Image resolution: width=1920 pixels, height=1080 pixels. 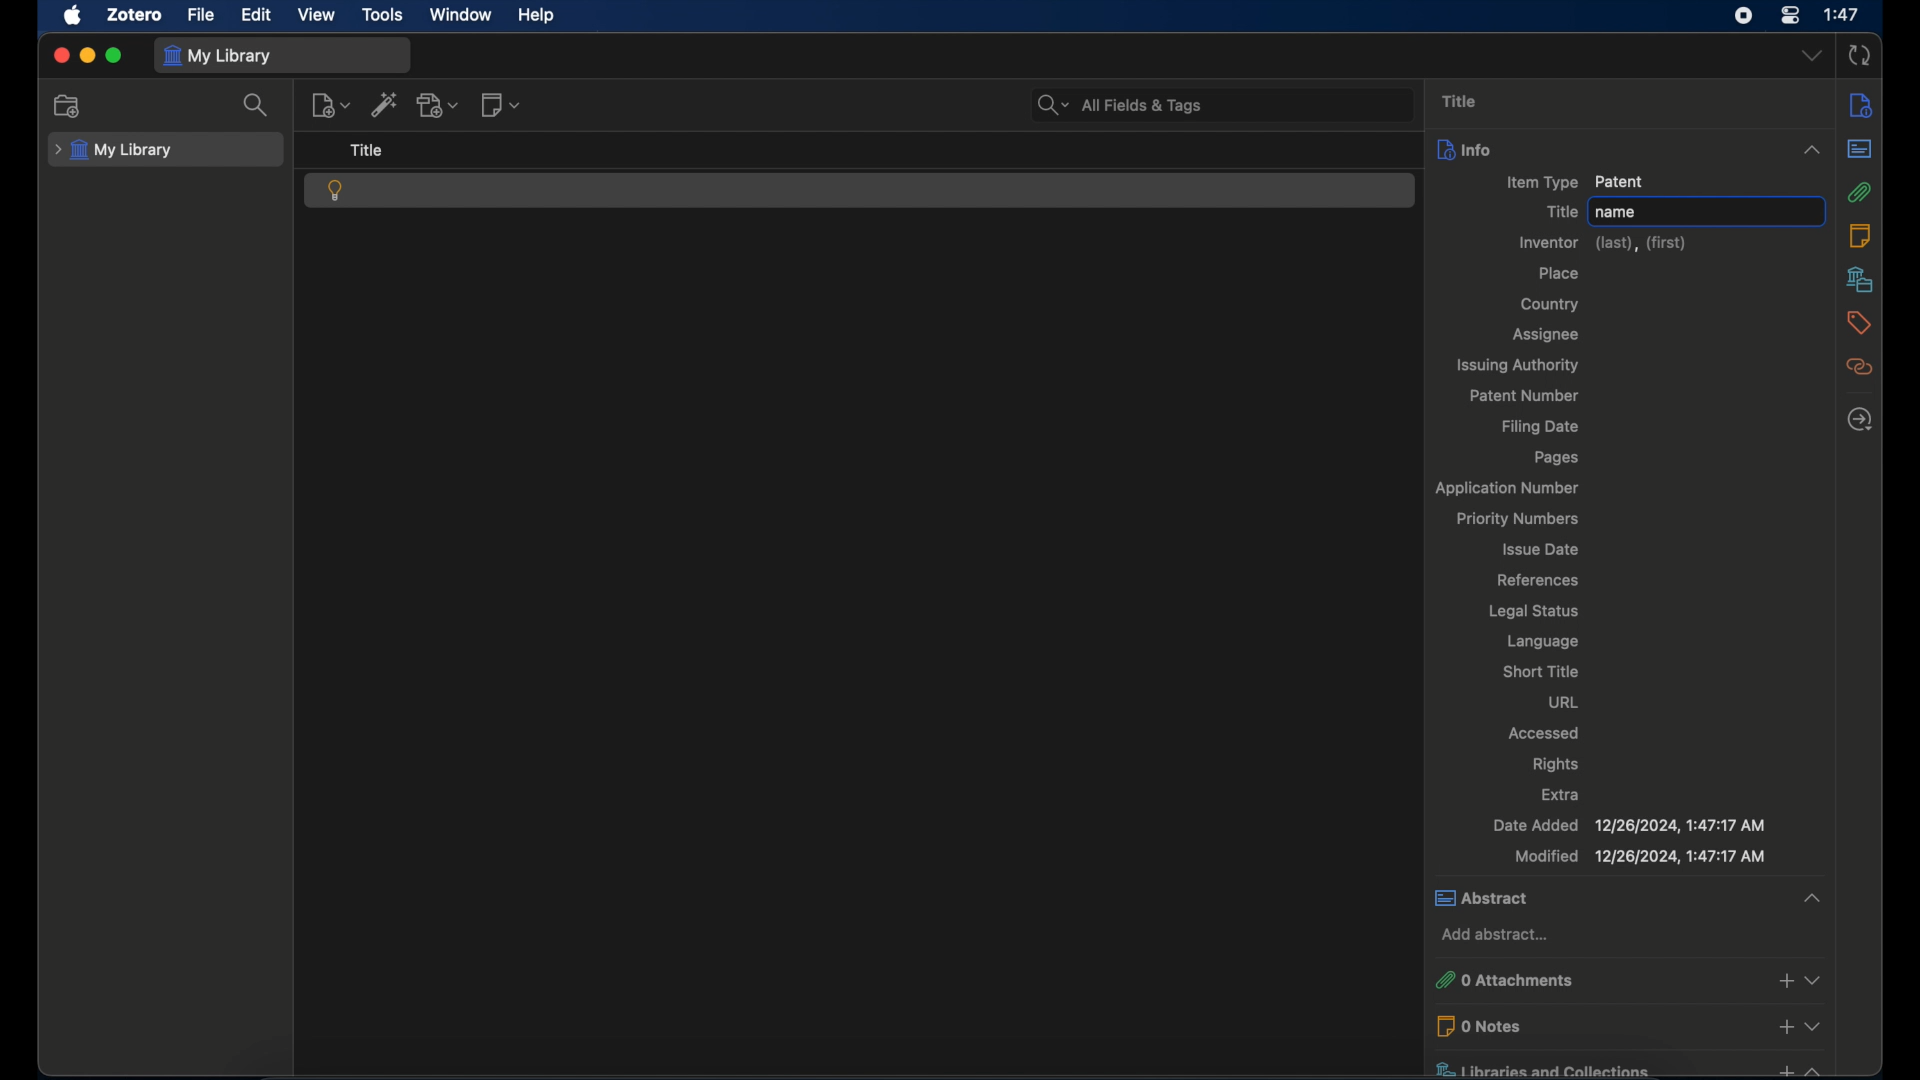 What do you see at coordinates (1544, 336) in the screenshot?
I see `assignee` at bounding box center [1544, 336].